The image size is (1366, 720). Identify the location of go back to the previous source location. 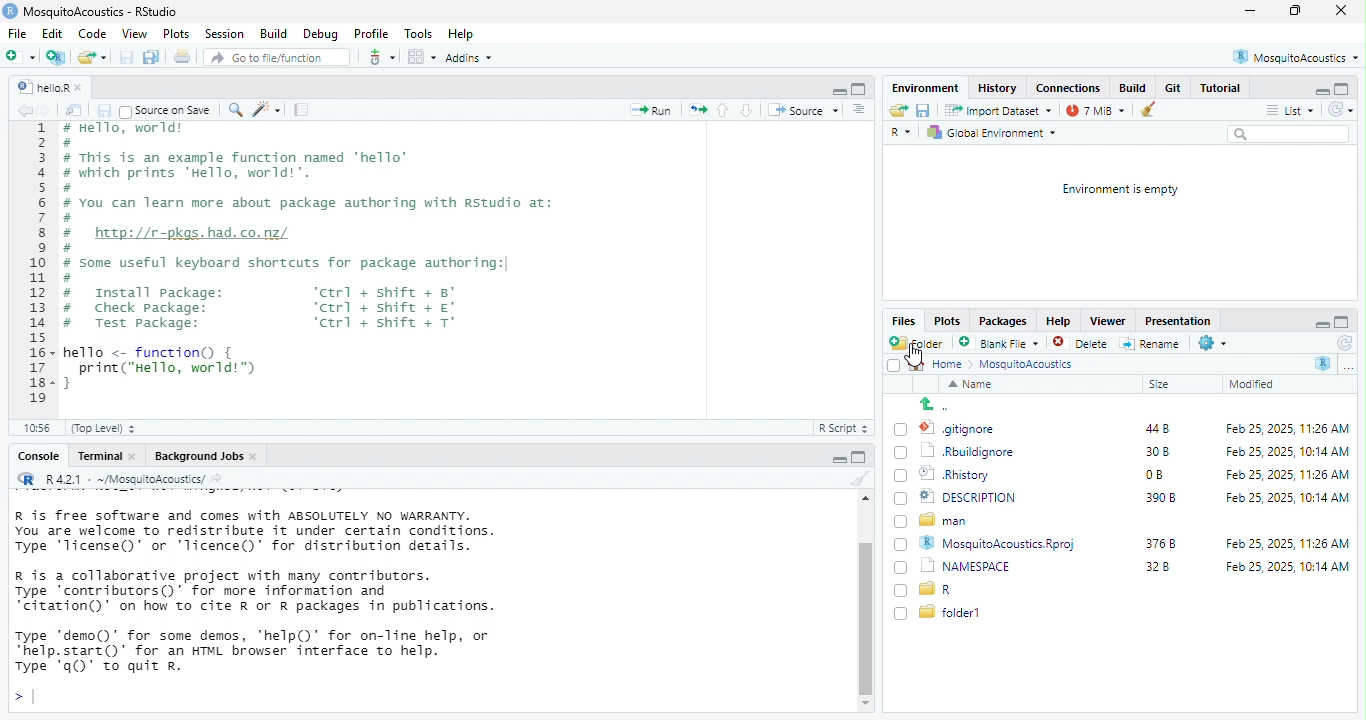
(25, 112).